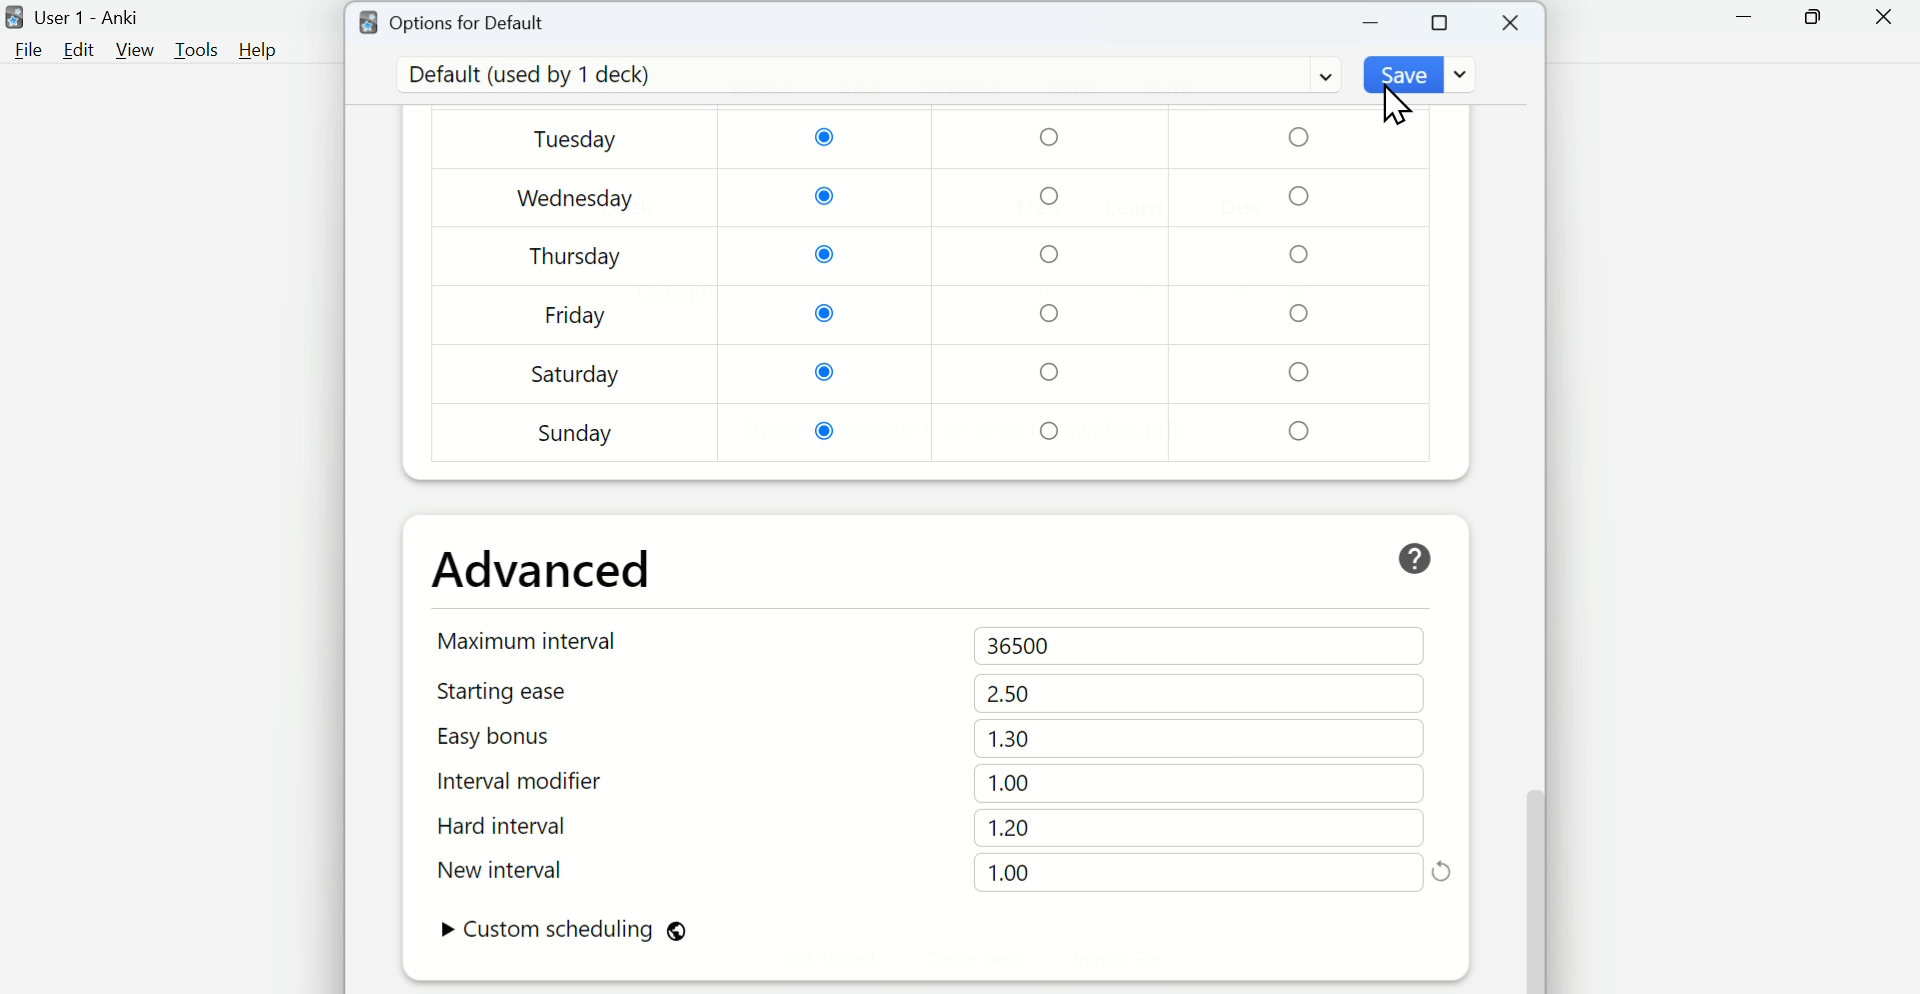 The width and height of the screenshot is (1920, 994). I want to click on Maximum interval, so click(532, 640).